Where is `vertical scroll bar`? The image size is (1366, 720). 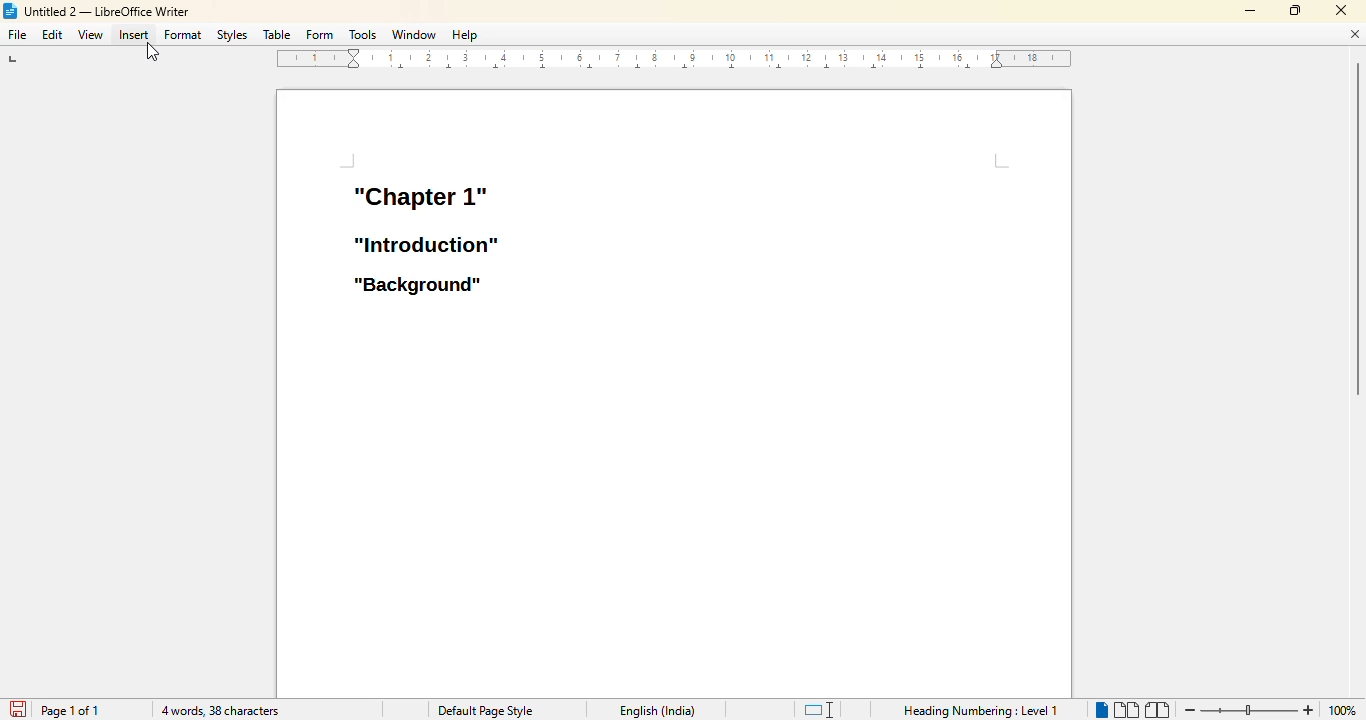 vertical scroll bar is located at coordinates (1357, 241).